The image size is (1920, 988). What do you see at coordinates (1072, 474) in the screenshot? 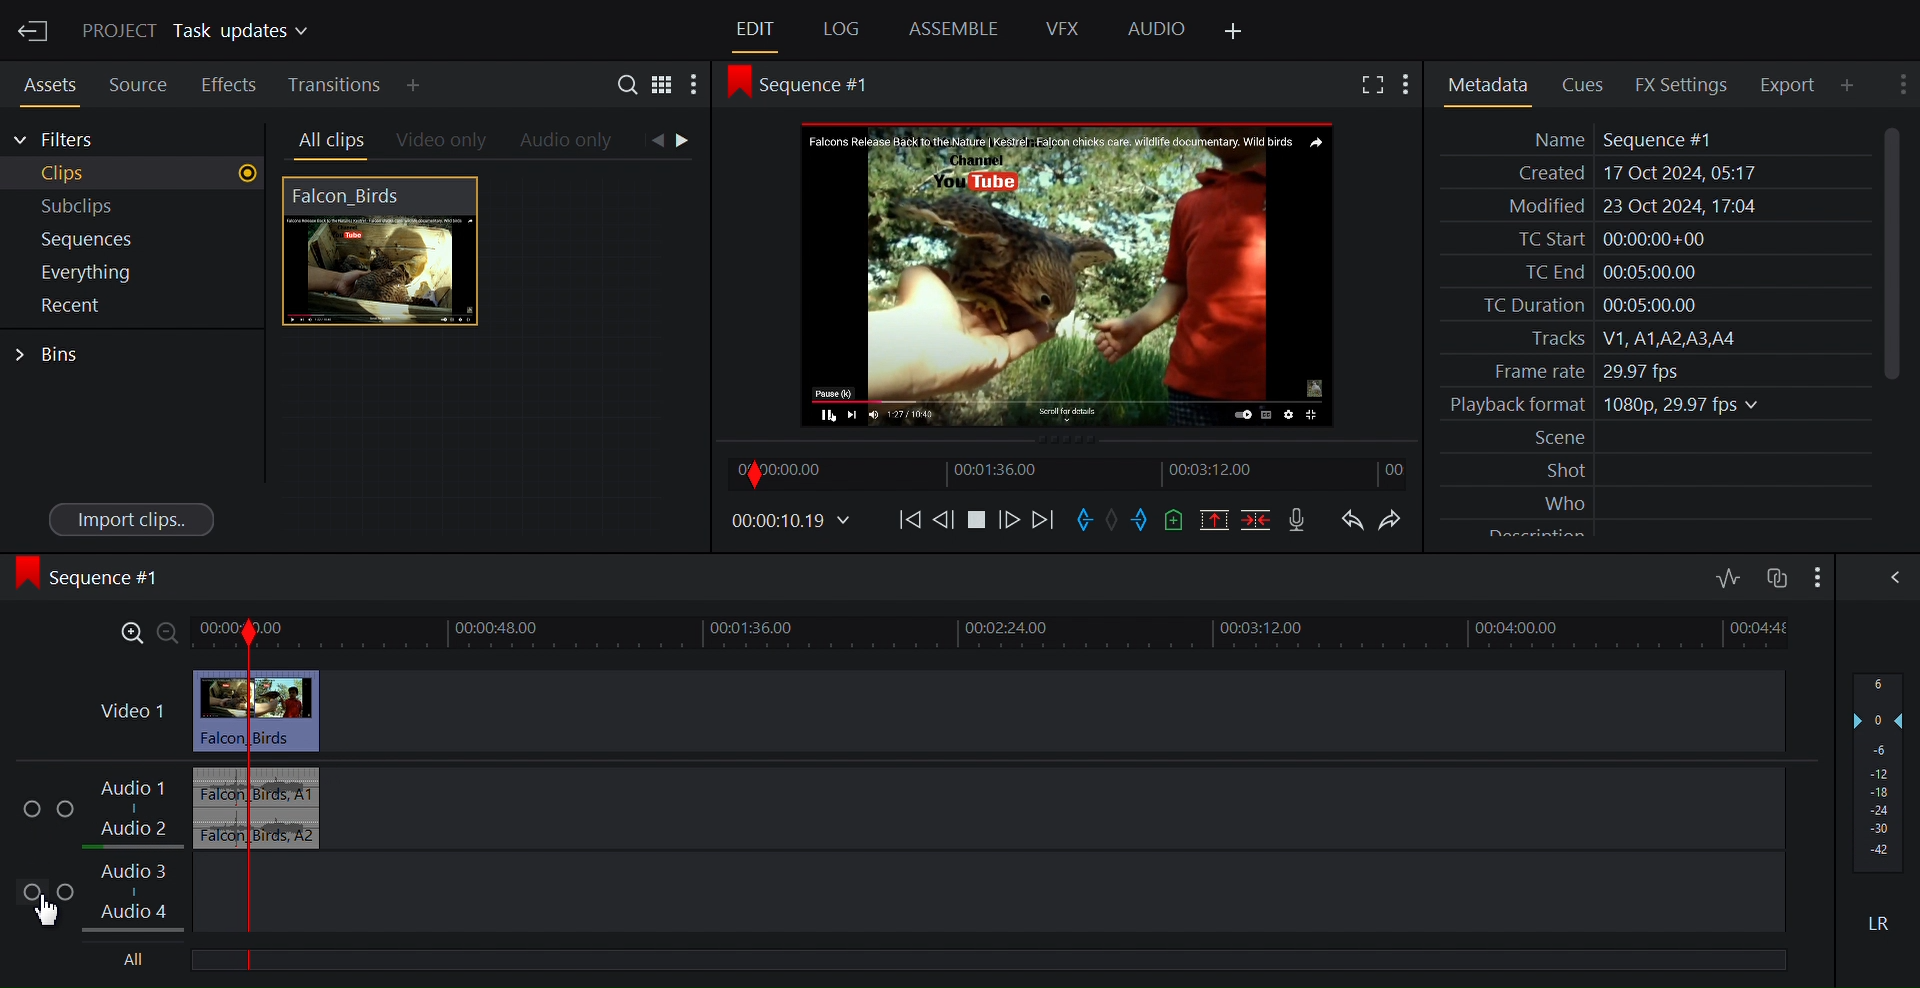
I see `Timeline` at bounding box center [1072, 474].